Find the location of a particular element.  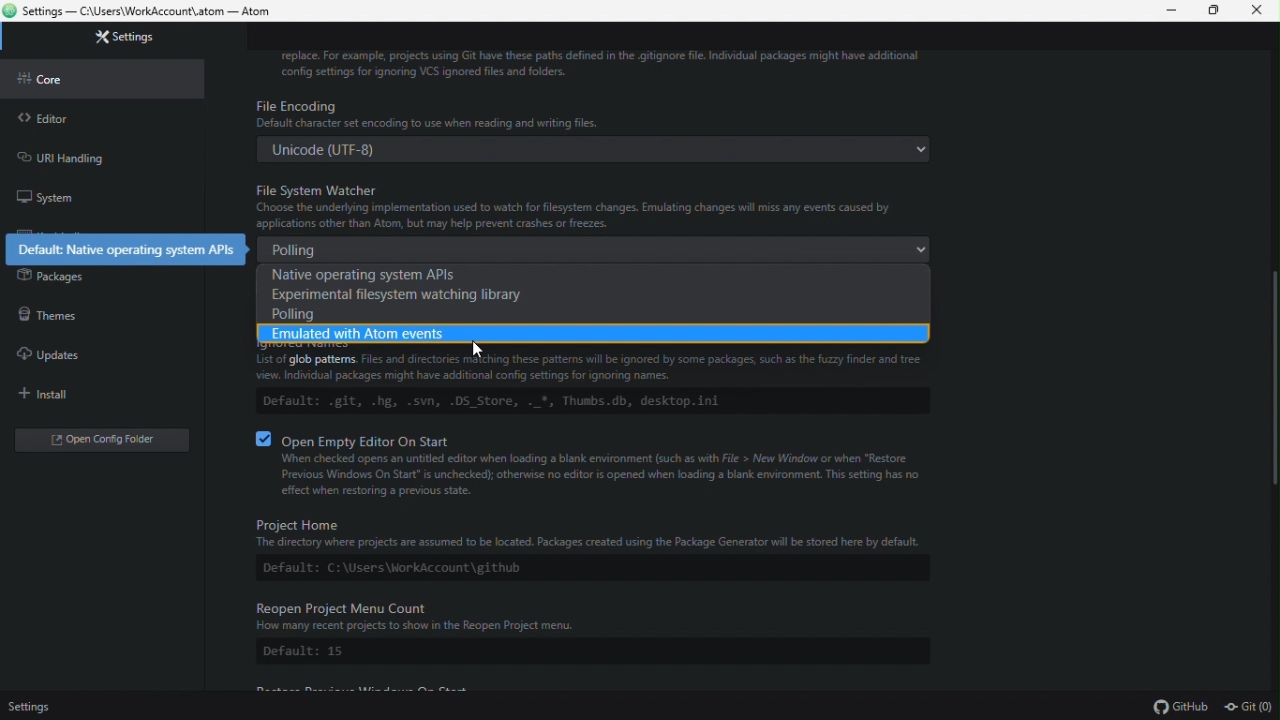

URL handling is located at coordinates (93, 154).